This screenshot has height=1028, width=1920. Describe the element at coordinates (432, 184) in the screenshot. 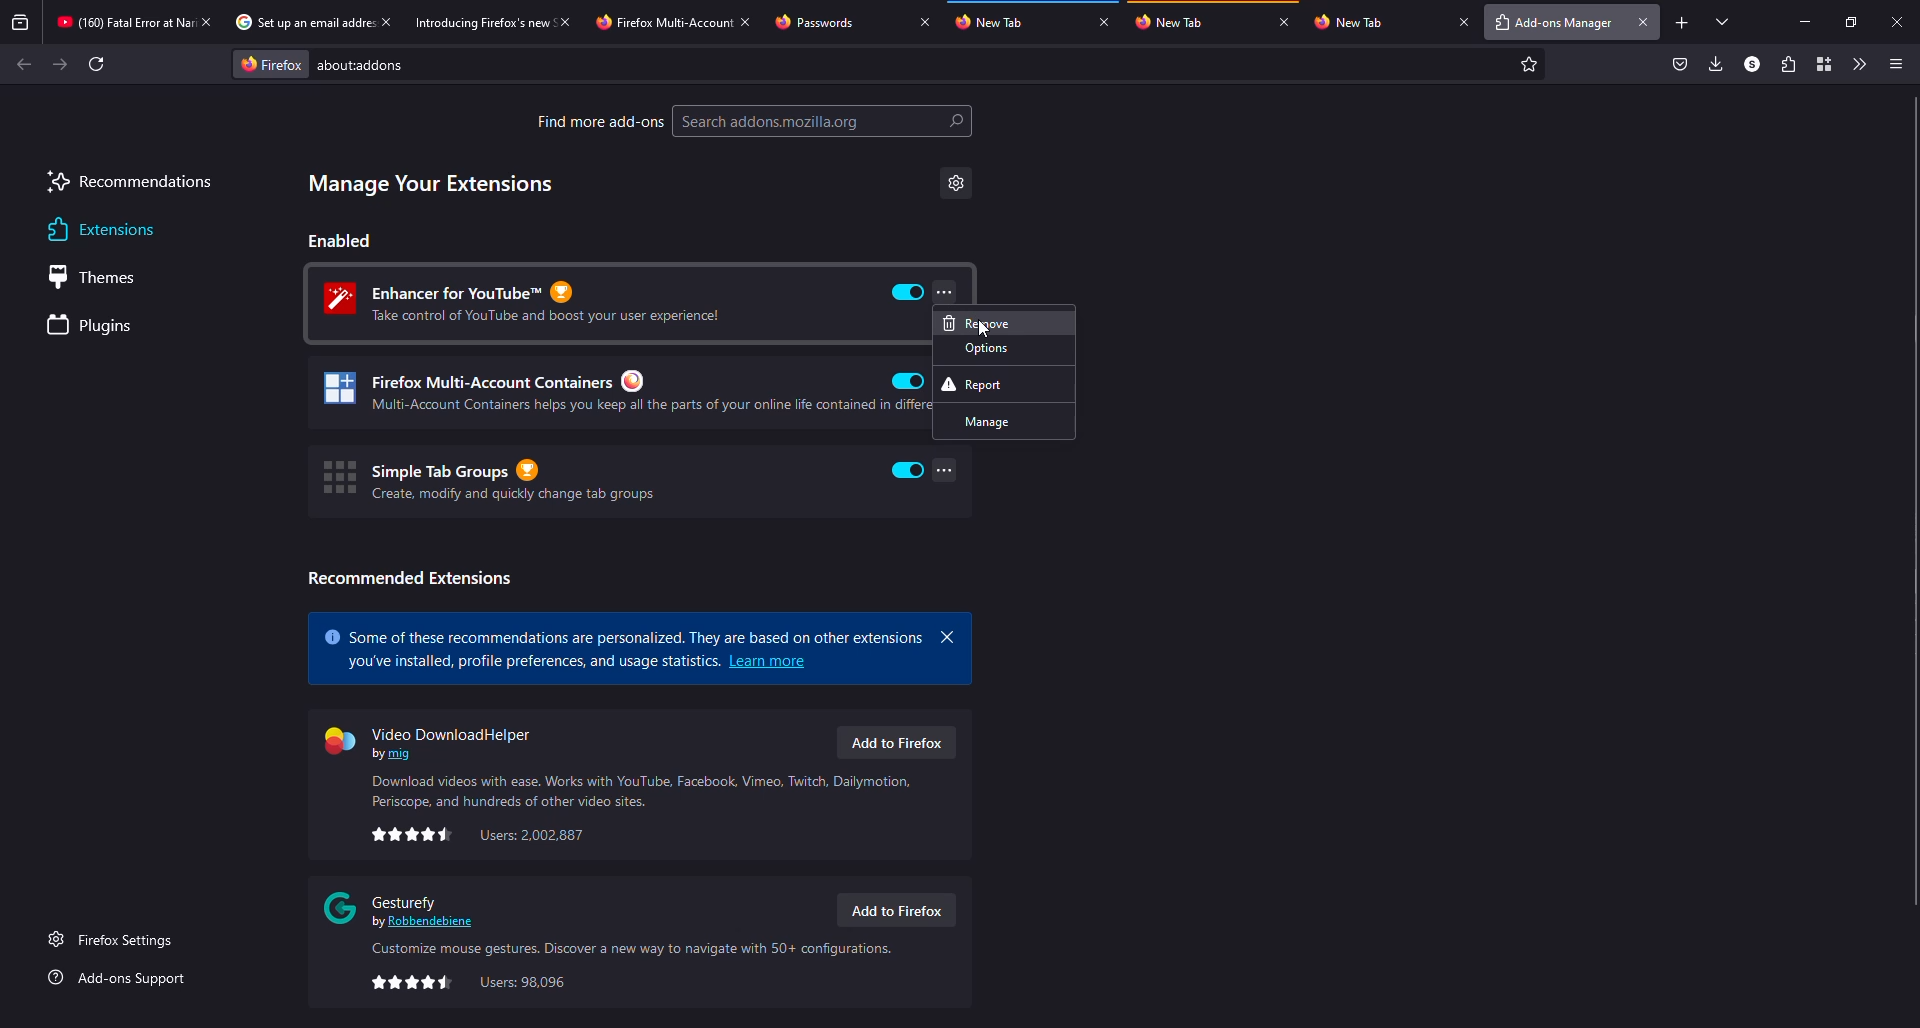

I see `manage` at that location.